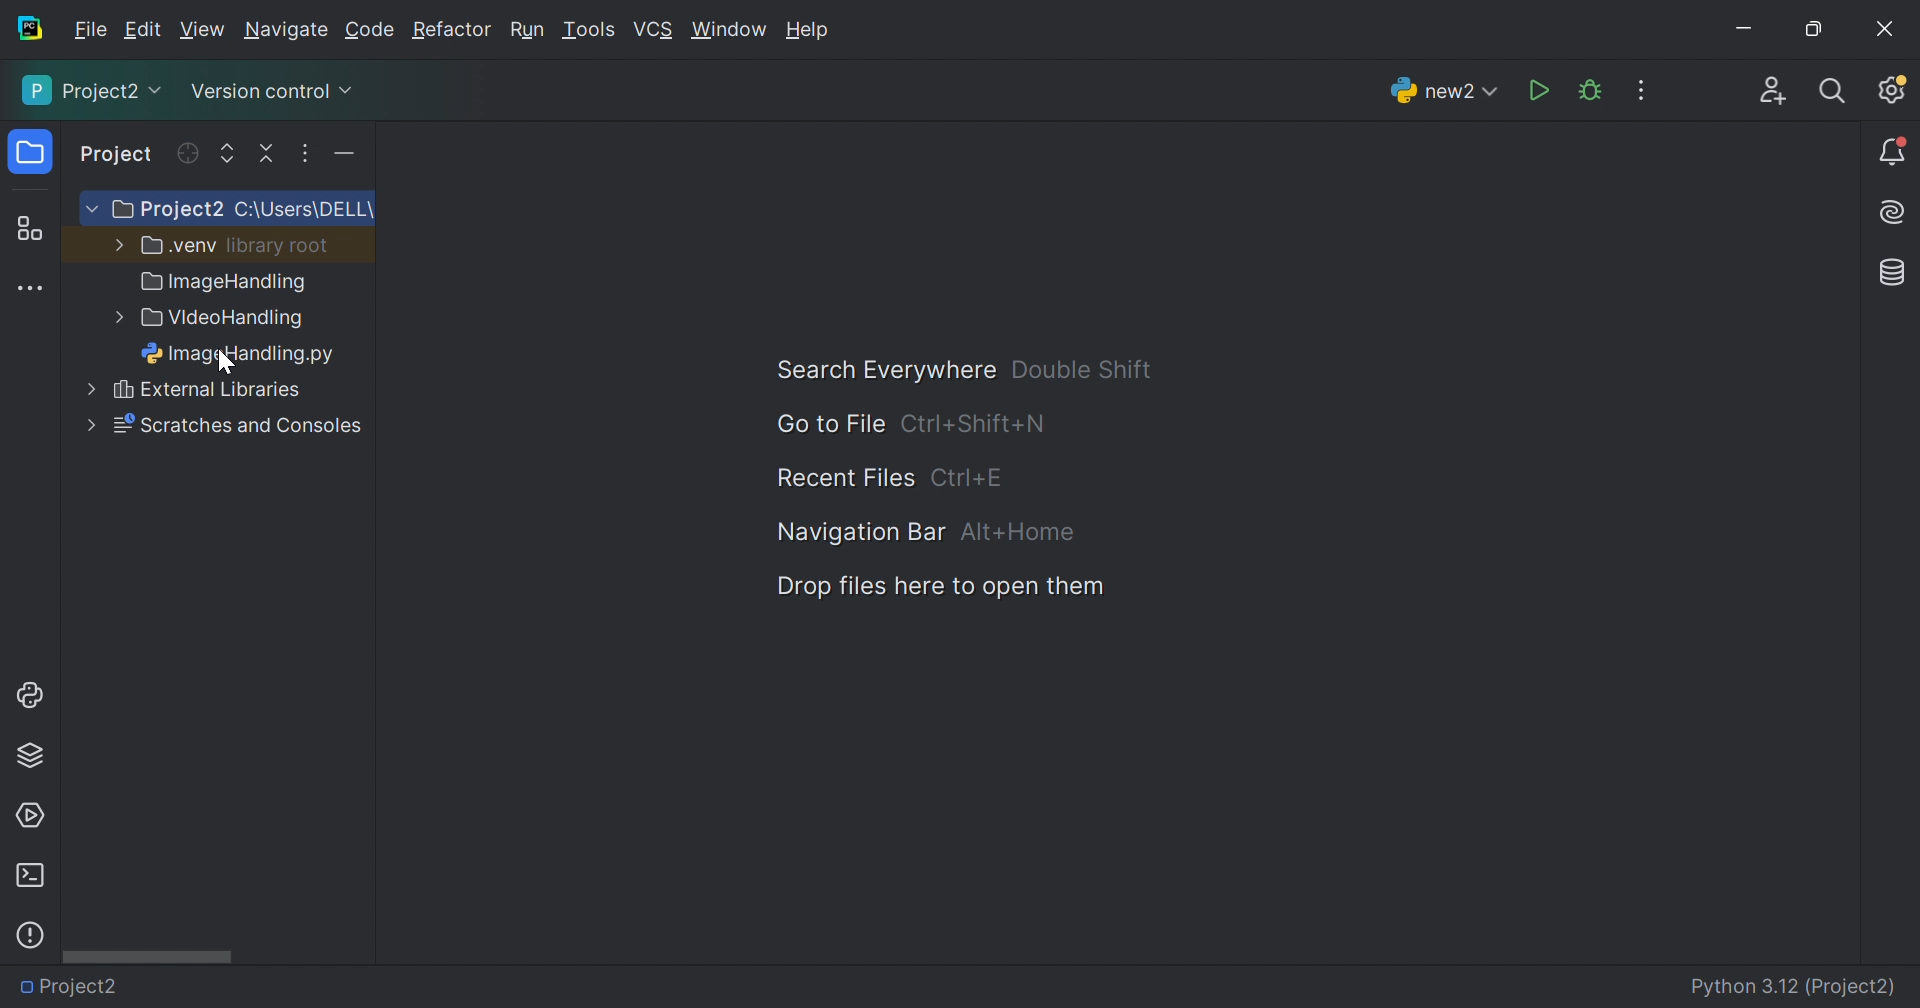  What do you see at coordinates (79, 987) in the screenshot?
I see `Project2` at bounding box center [79, 987].